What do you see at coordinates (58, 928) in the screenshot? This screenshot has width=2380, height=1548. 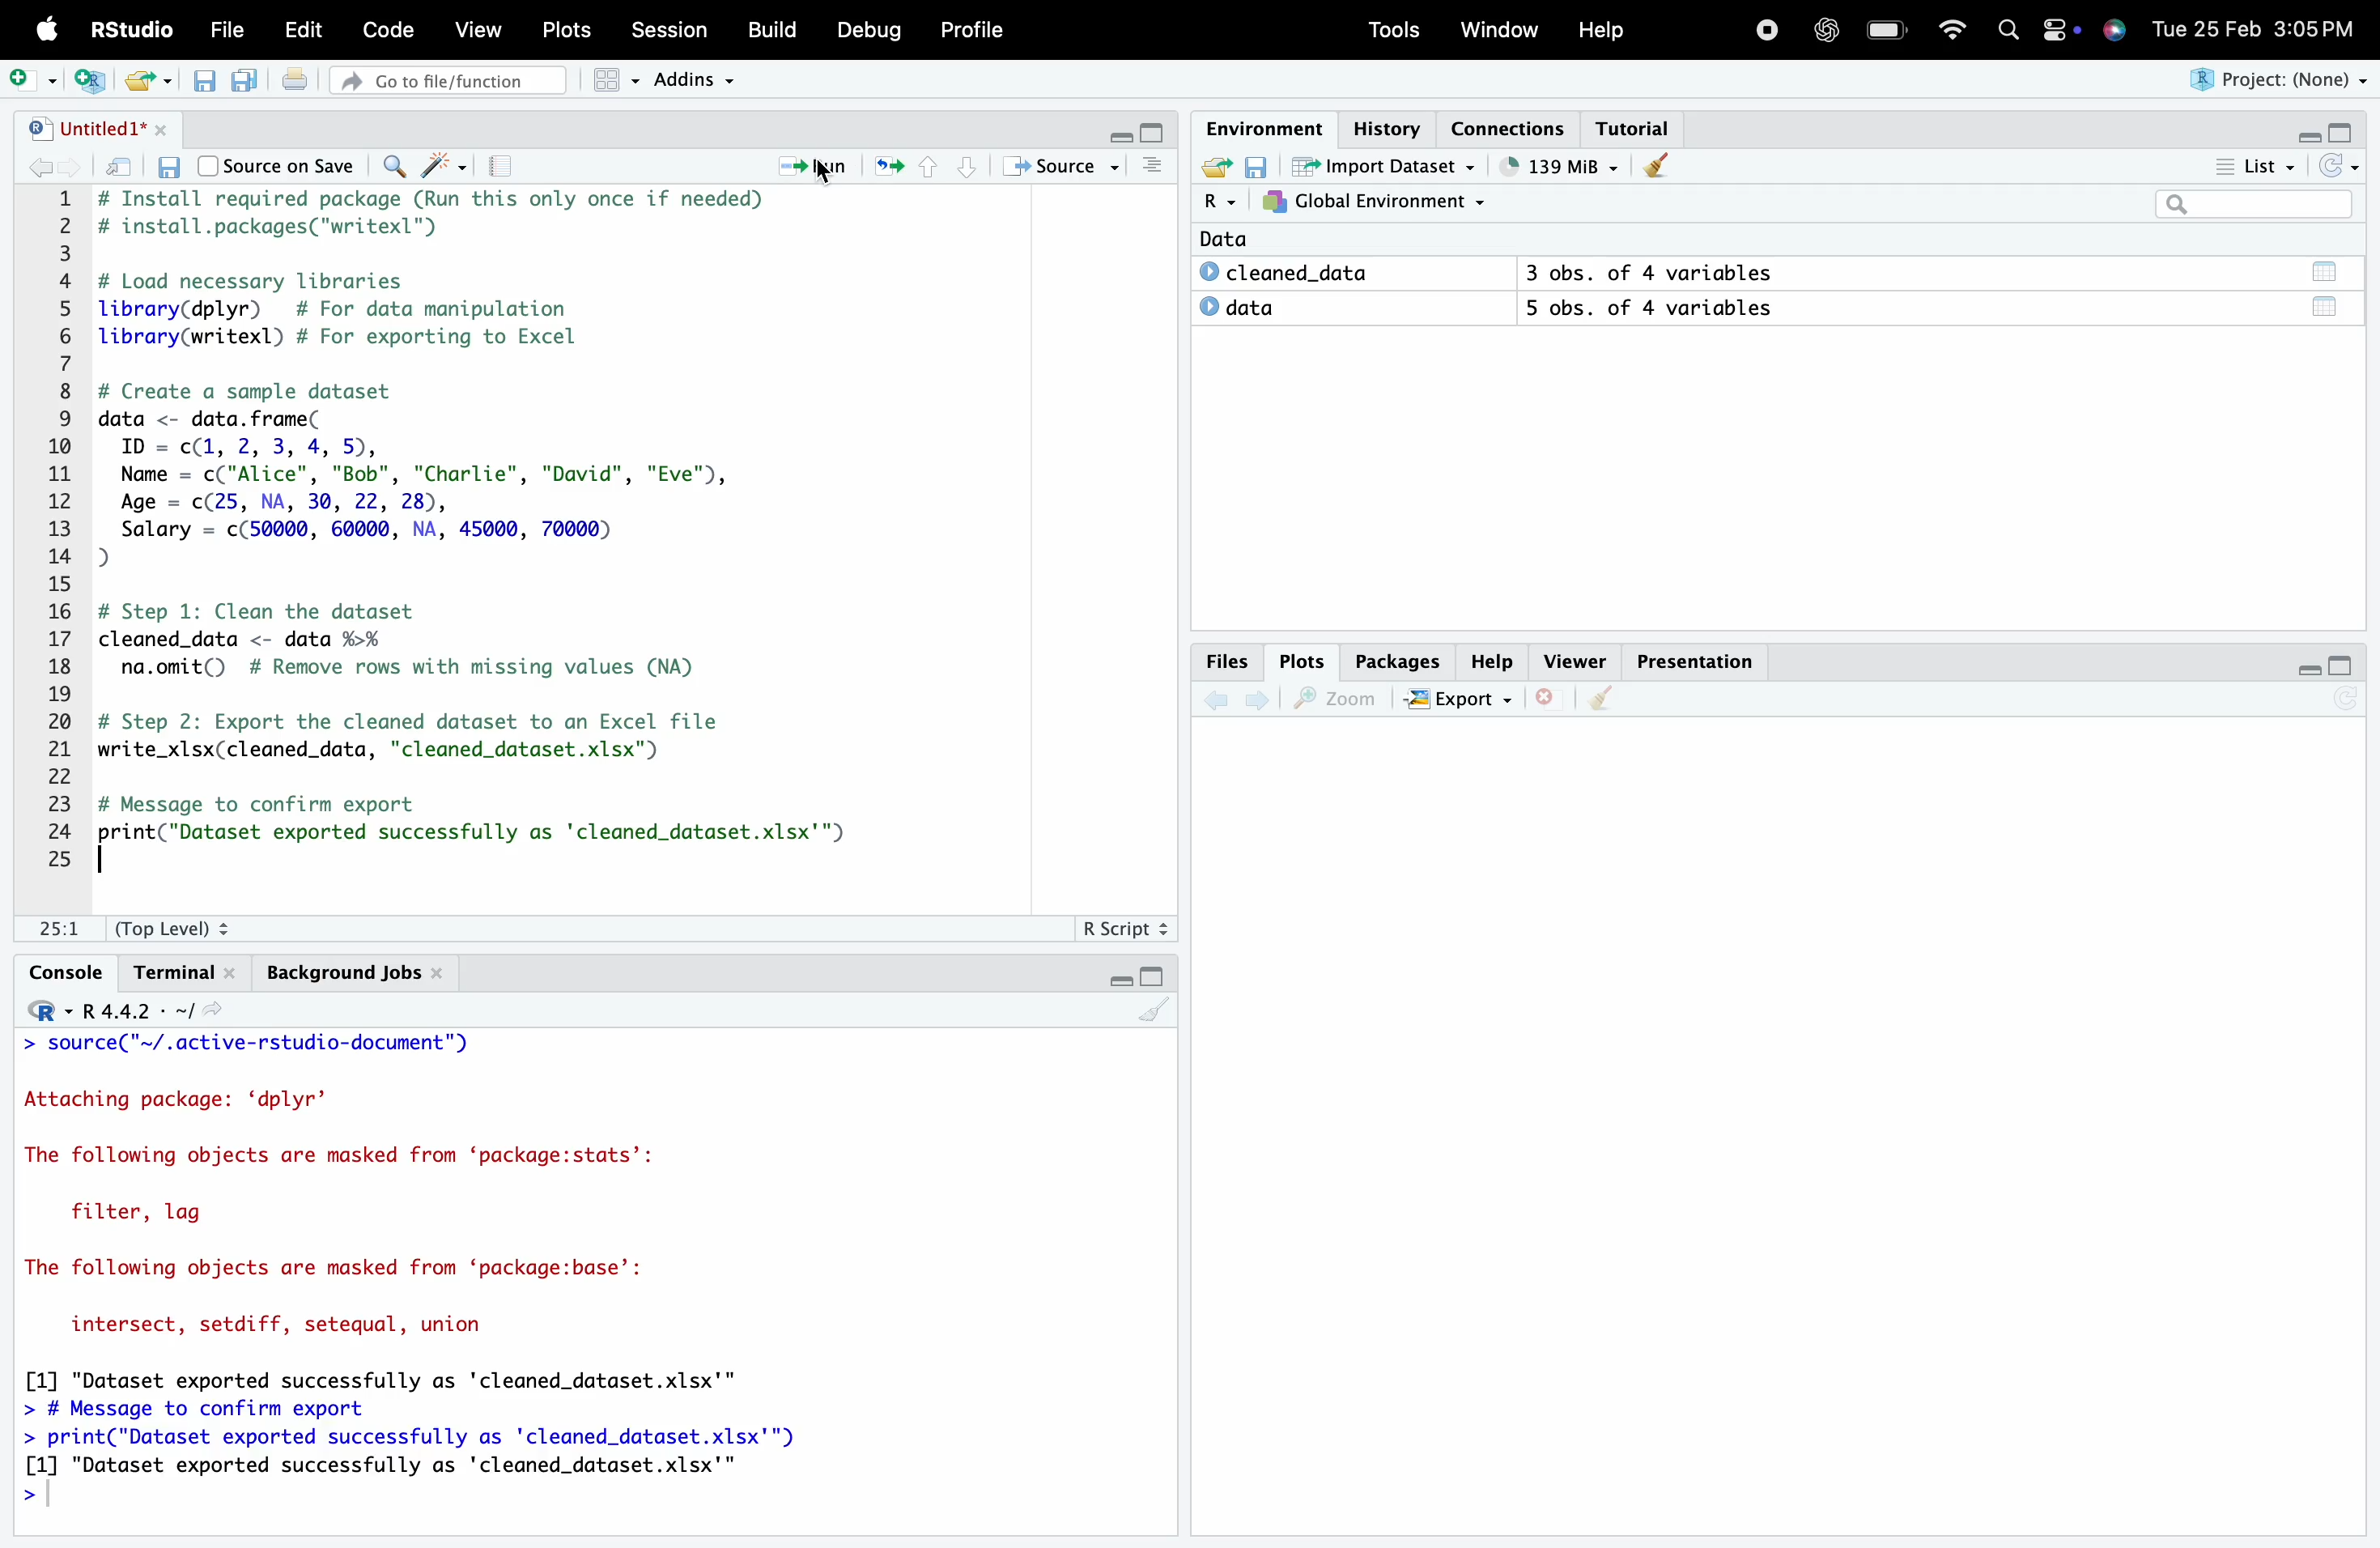 I see `1:1` at bounding box center [58, 928].